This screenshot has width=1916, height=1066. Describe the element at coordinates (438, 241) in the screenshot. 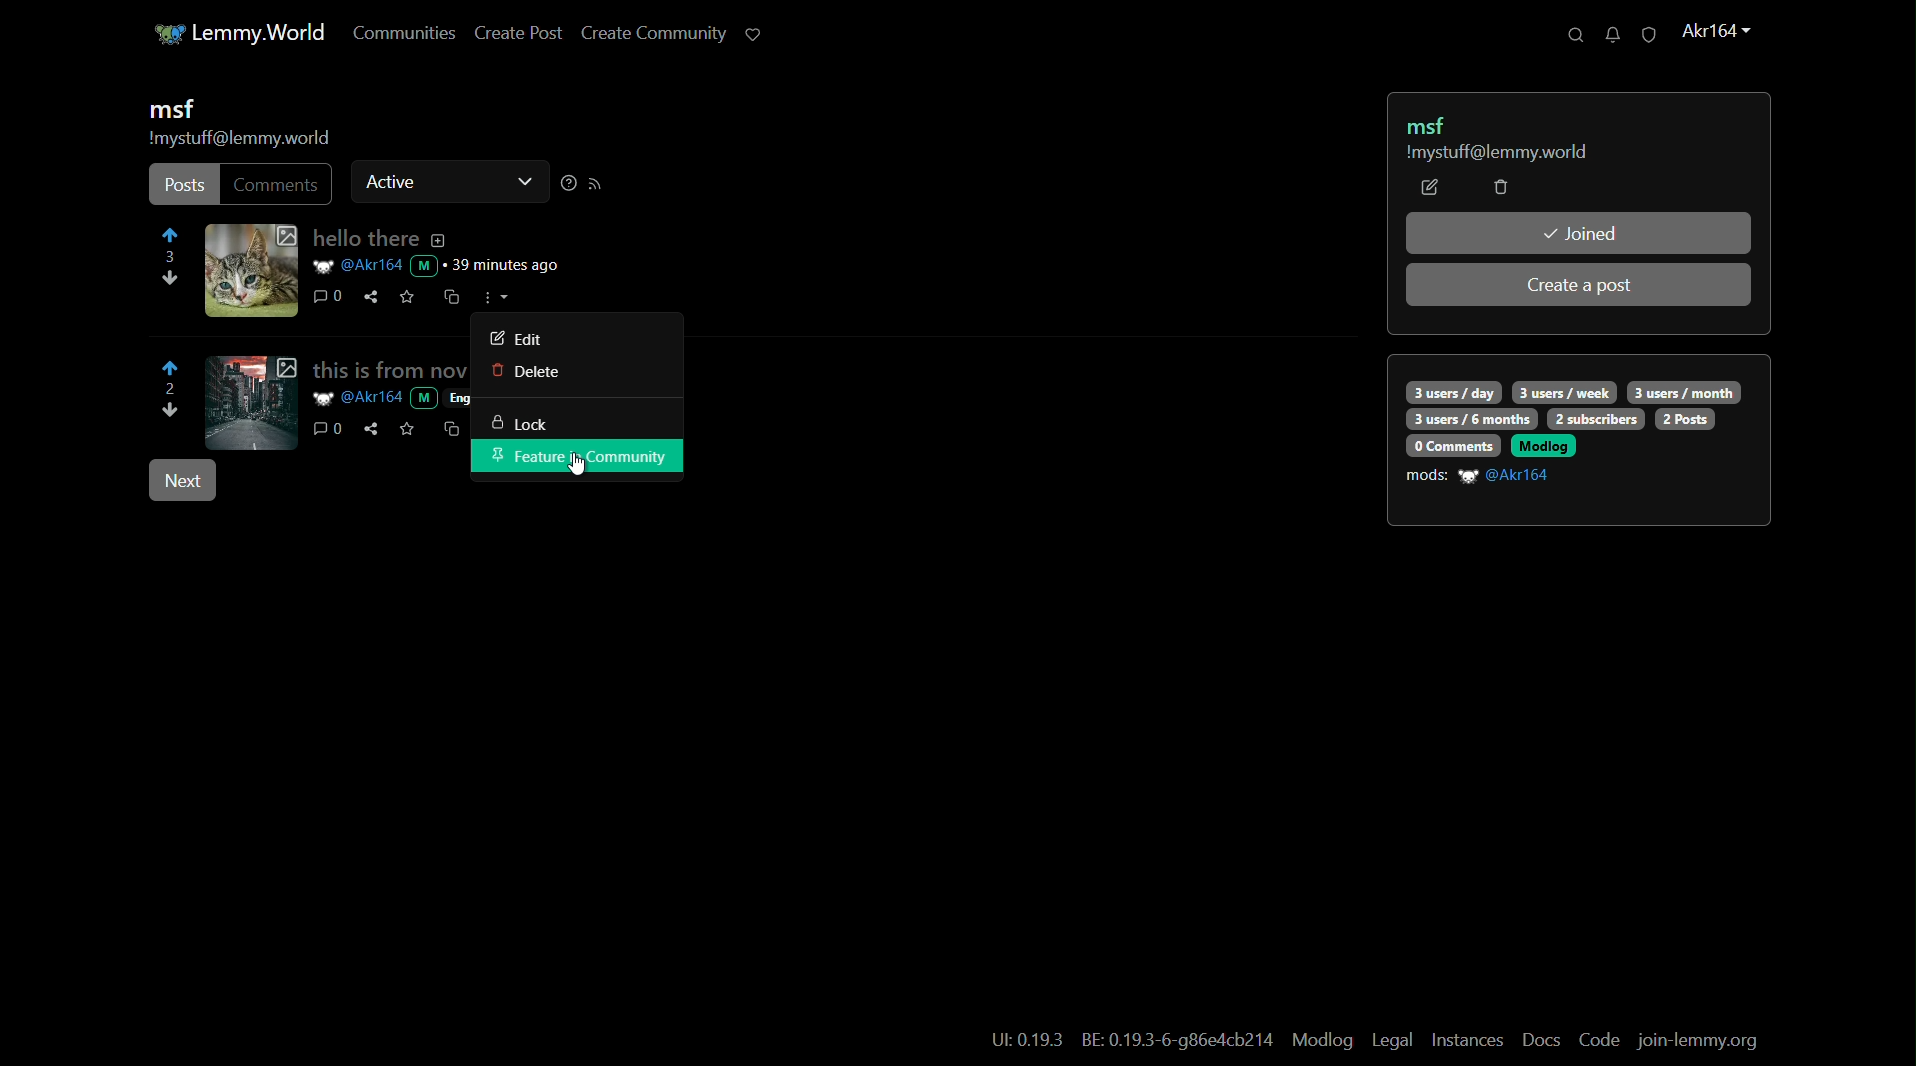

I see `more info` at that location.